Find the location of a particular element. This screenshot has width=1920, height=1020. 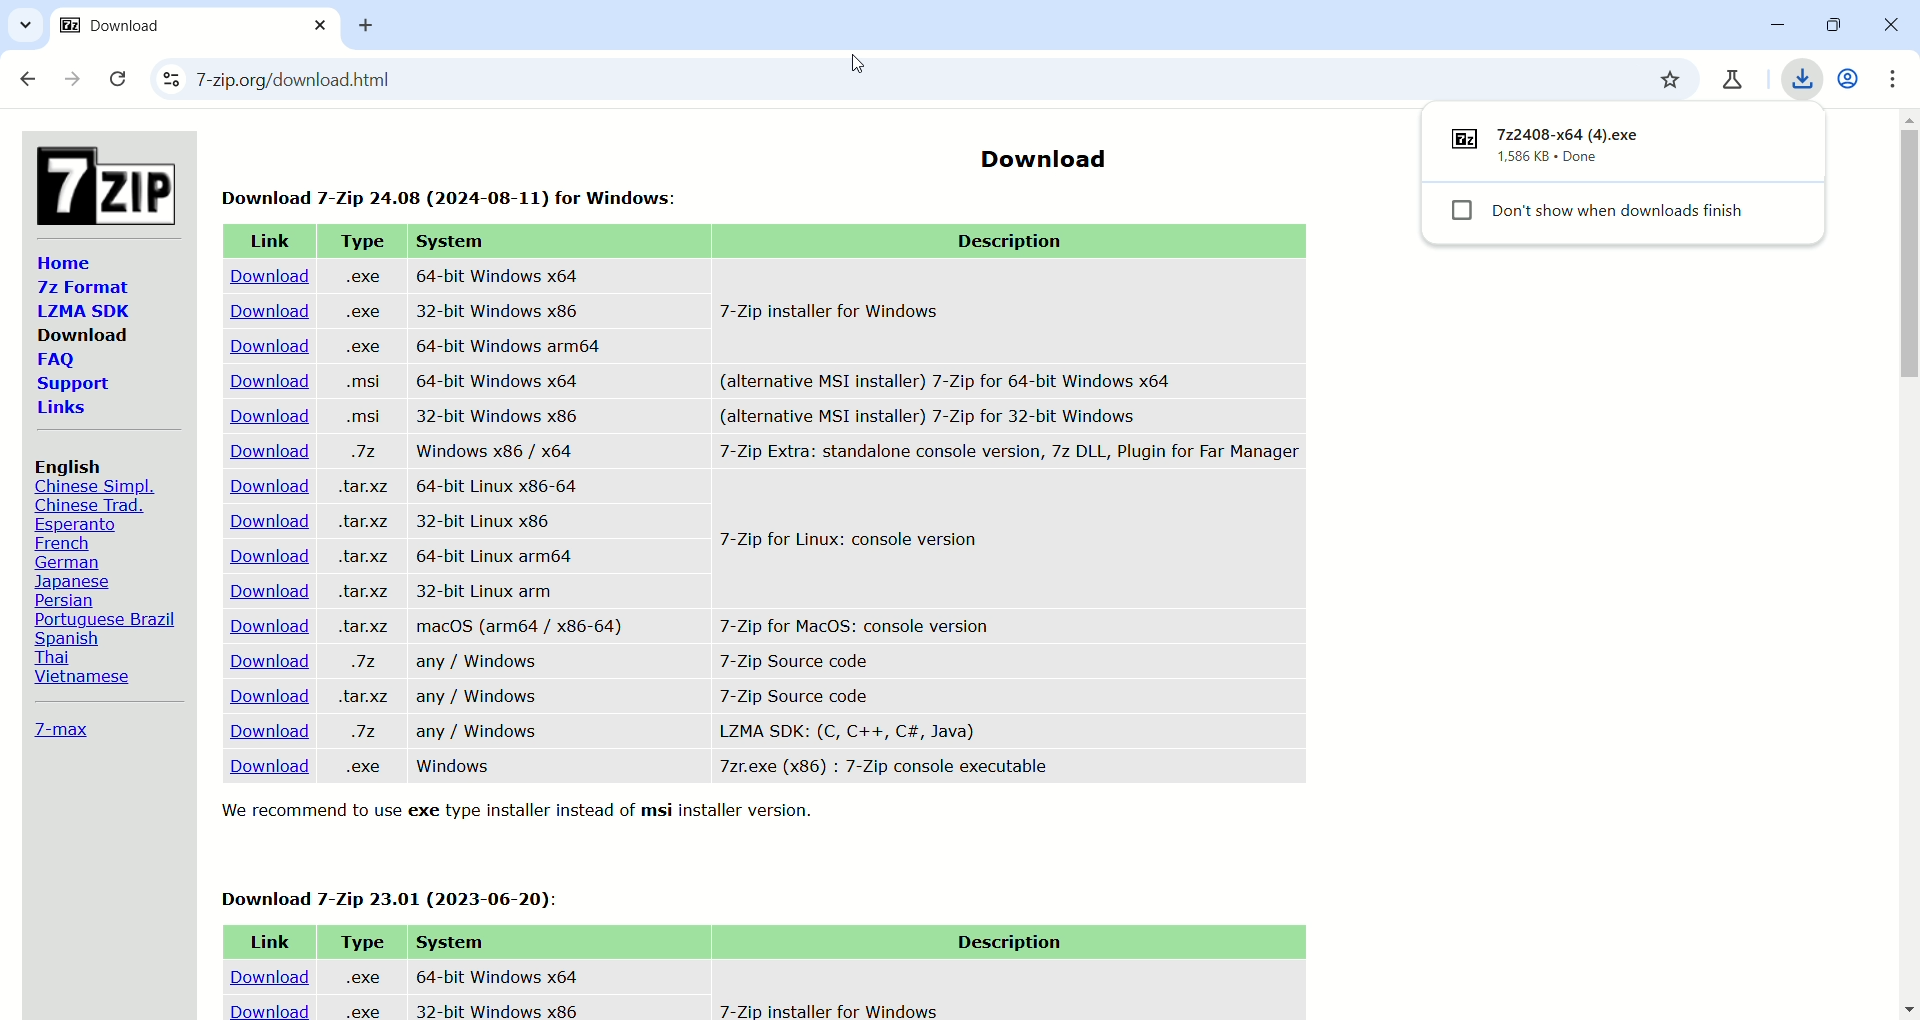

Download is located at coordinates (260, 662).